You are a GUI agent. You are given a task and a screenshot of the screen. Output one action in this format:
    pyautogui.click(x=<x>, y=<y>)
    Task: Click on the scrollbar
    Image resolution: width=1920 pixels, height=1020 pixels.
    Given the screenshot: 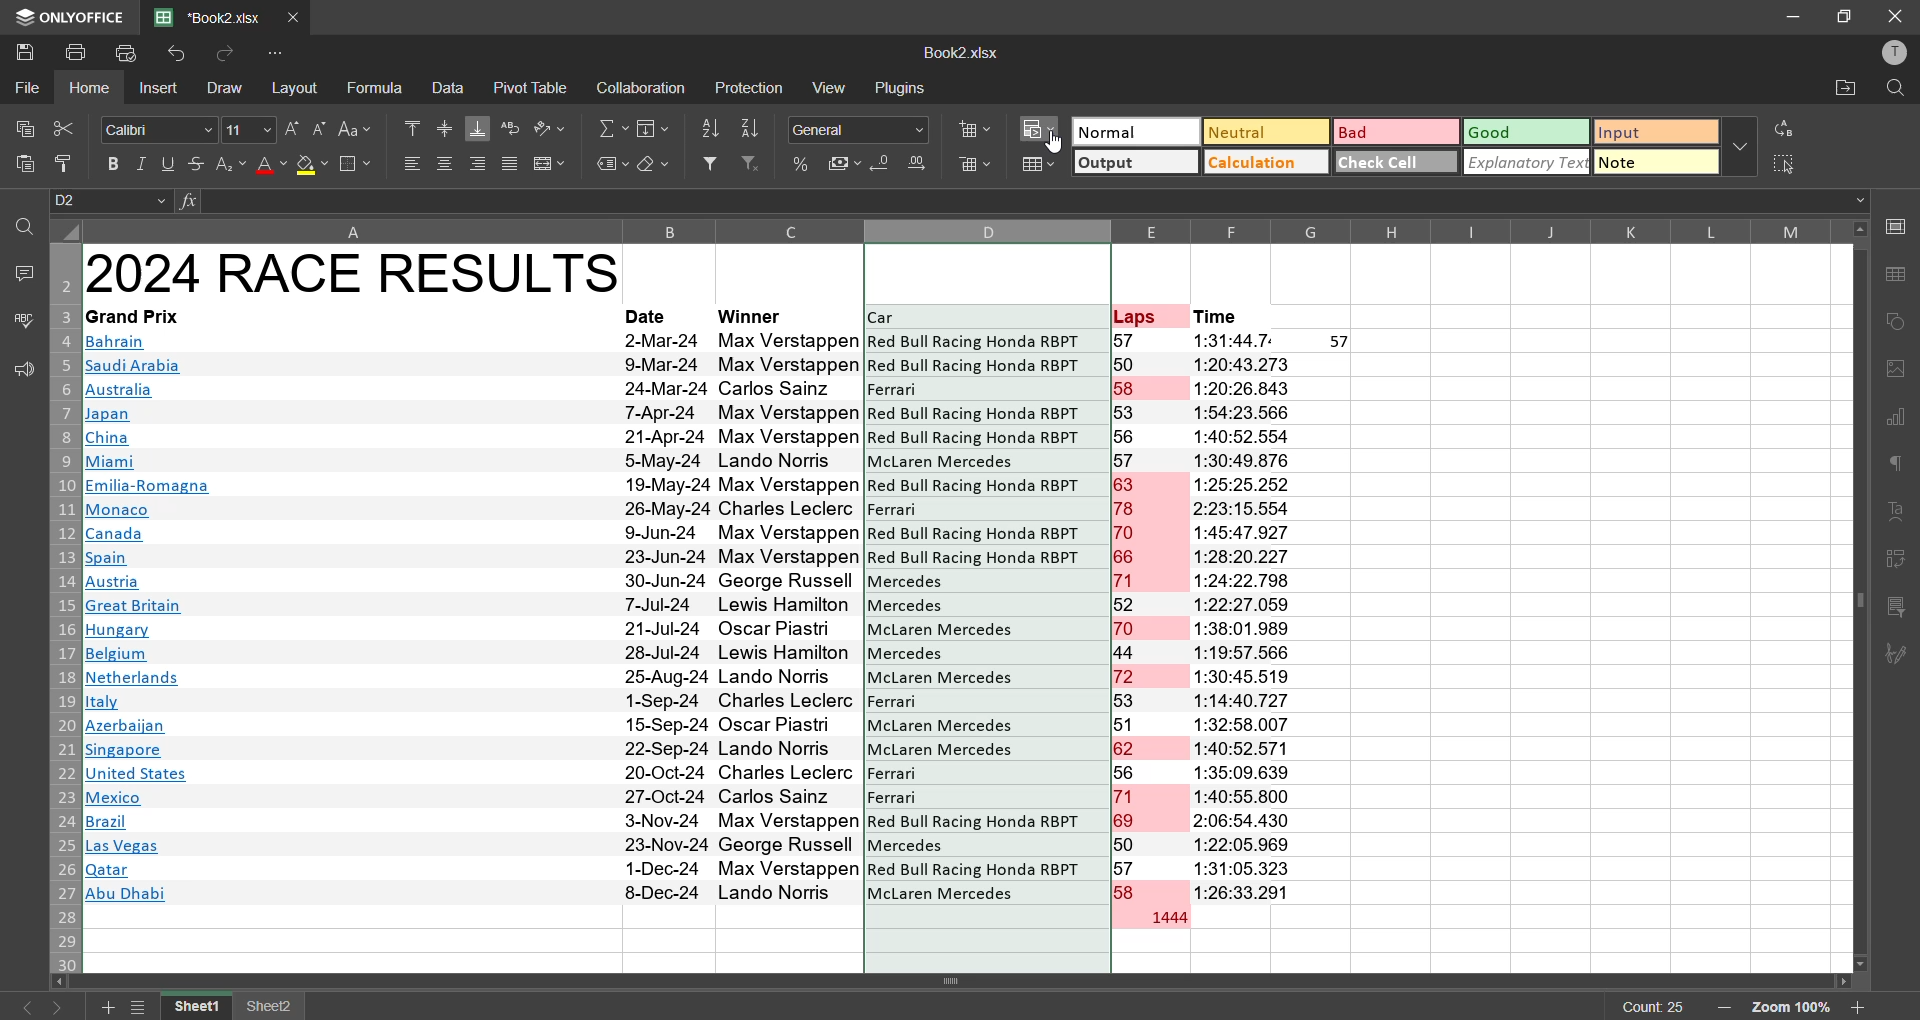 What is the action you would take?
    pyautogui.click(x=1859, y=596)
    